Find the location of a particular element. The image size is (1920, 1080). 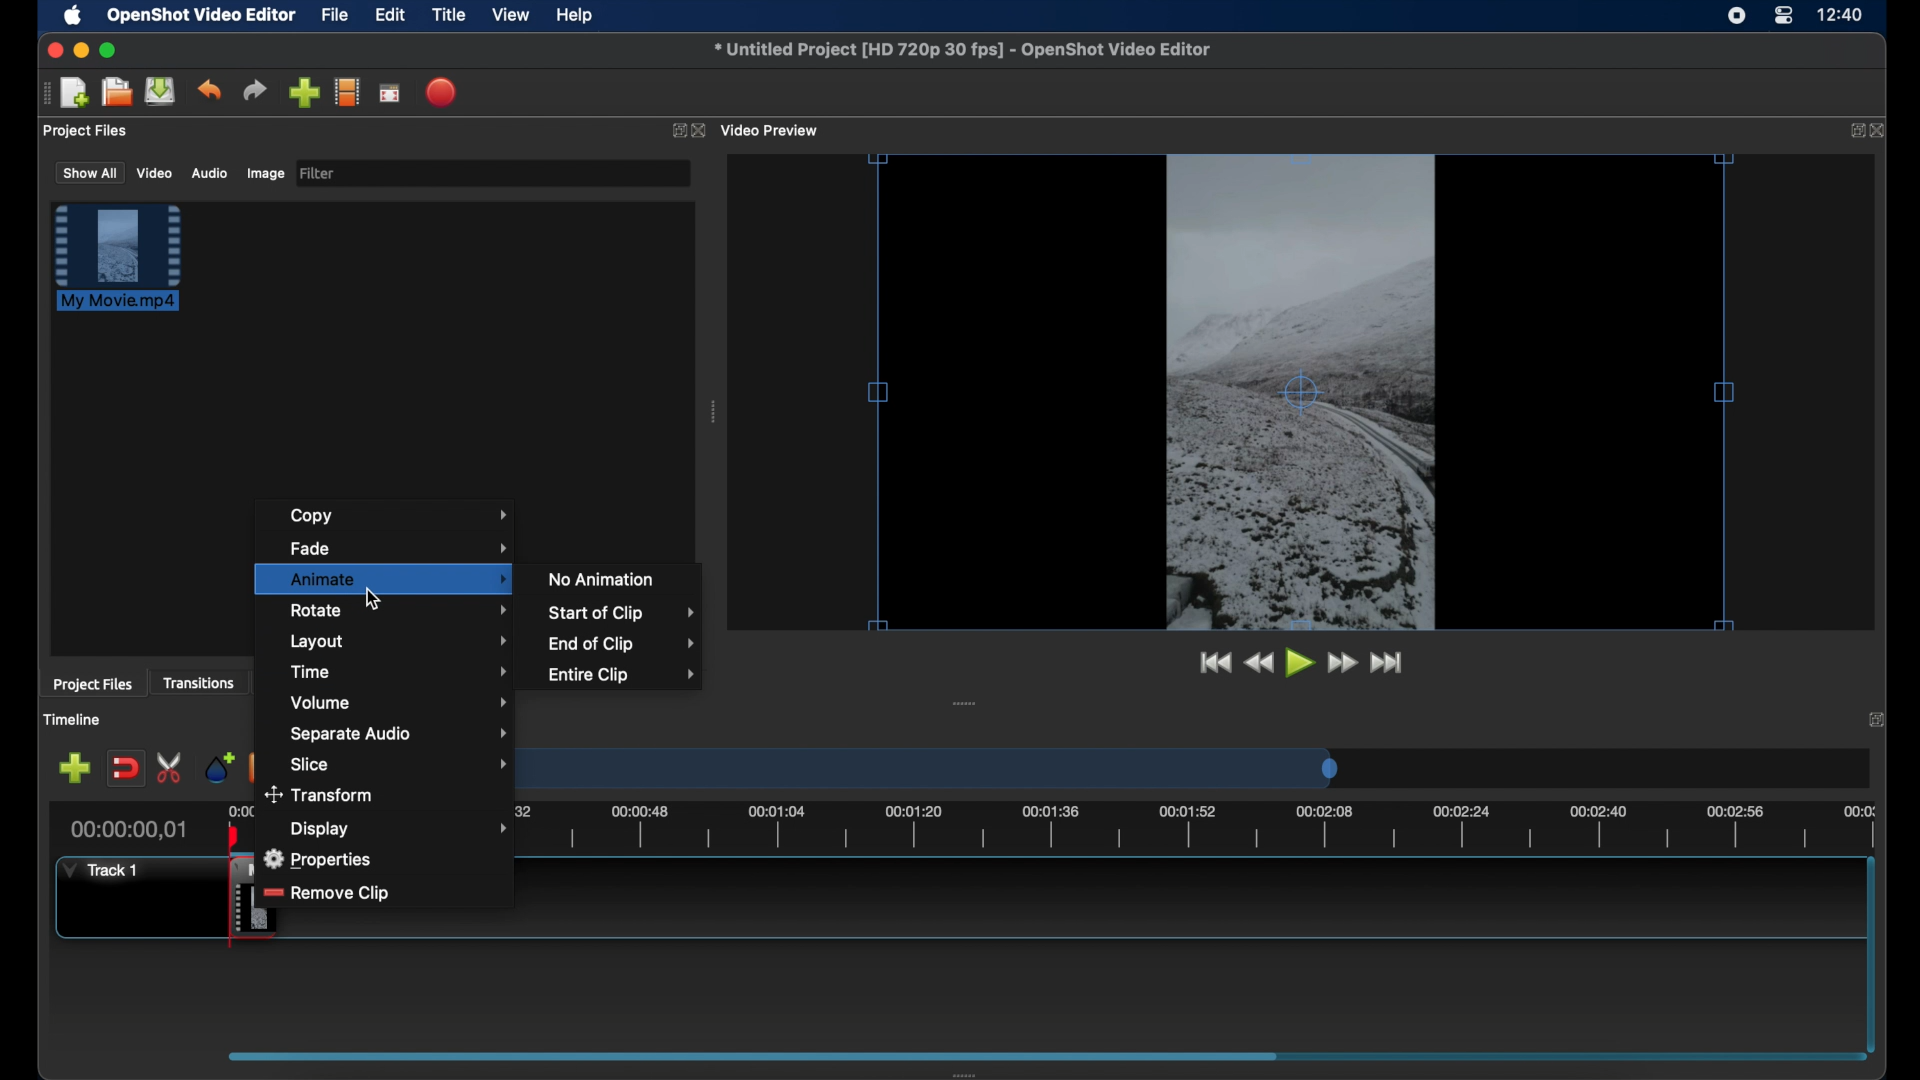

new project is located at coordinates (75, 93).